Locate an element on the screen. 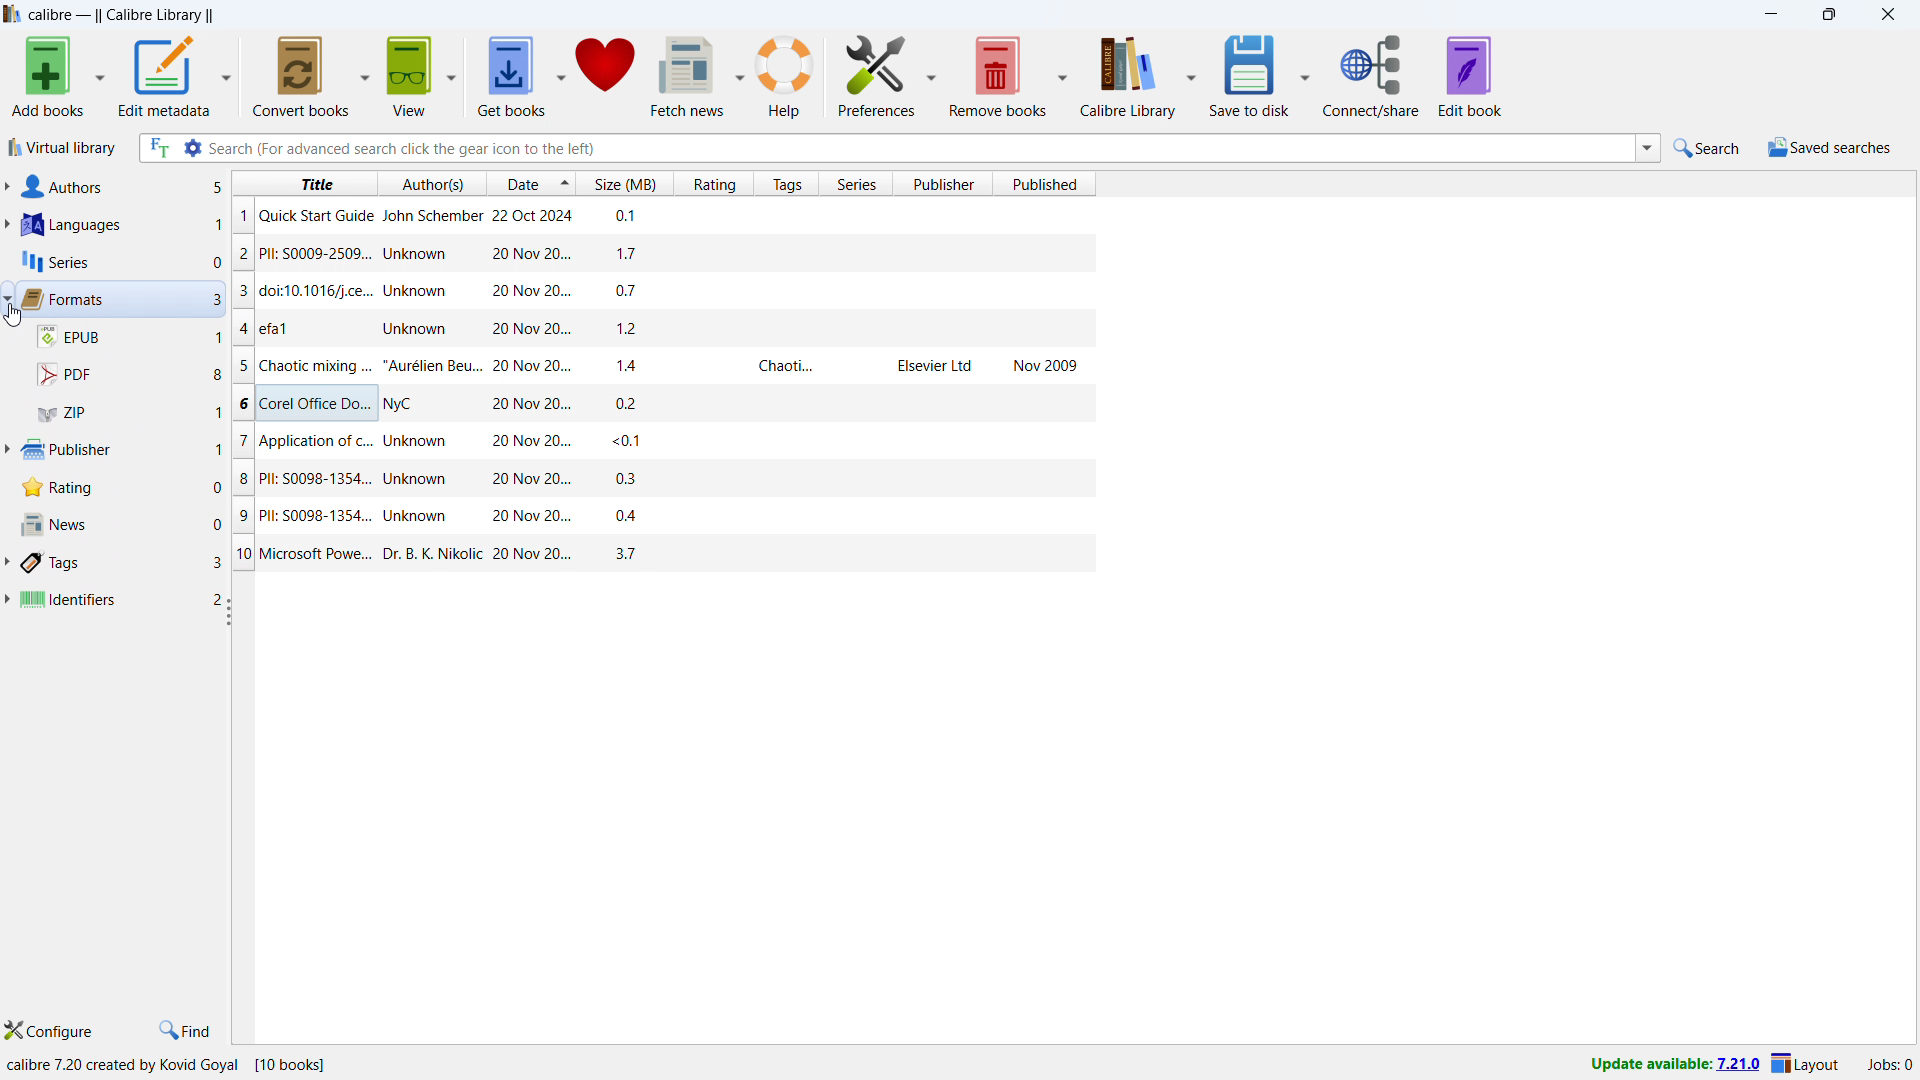  expand formats is located at coordinates (7, 297).